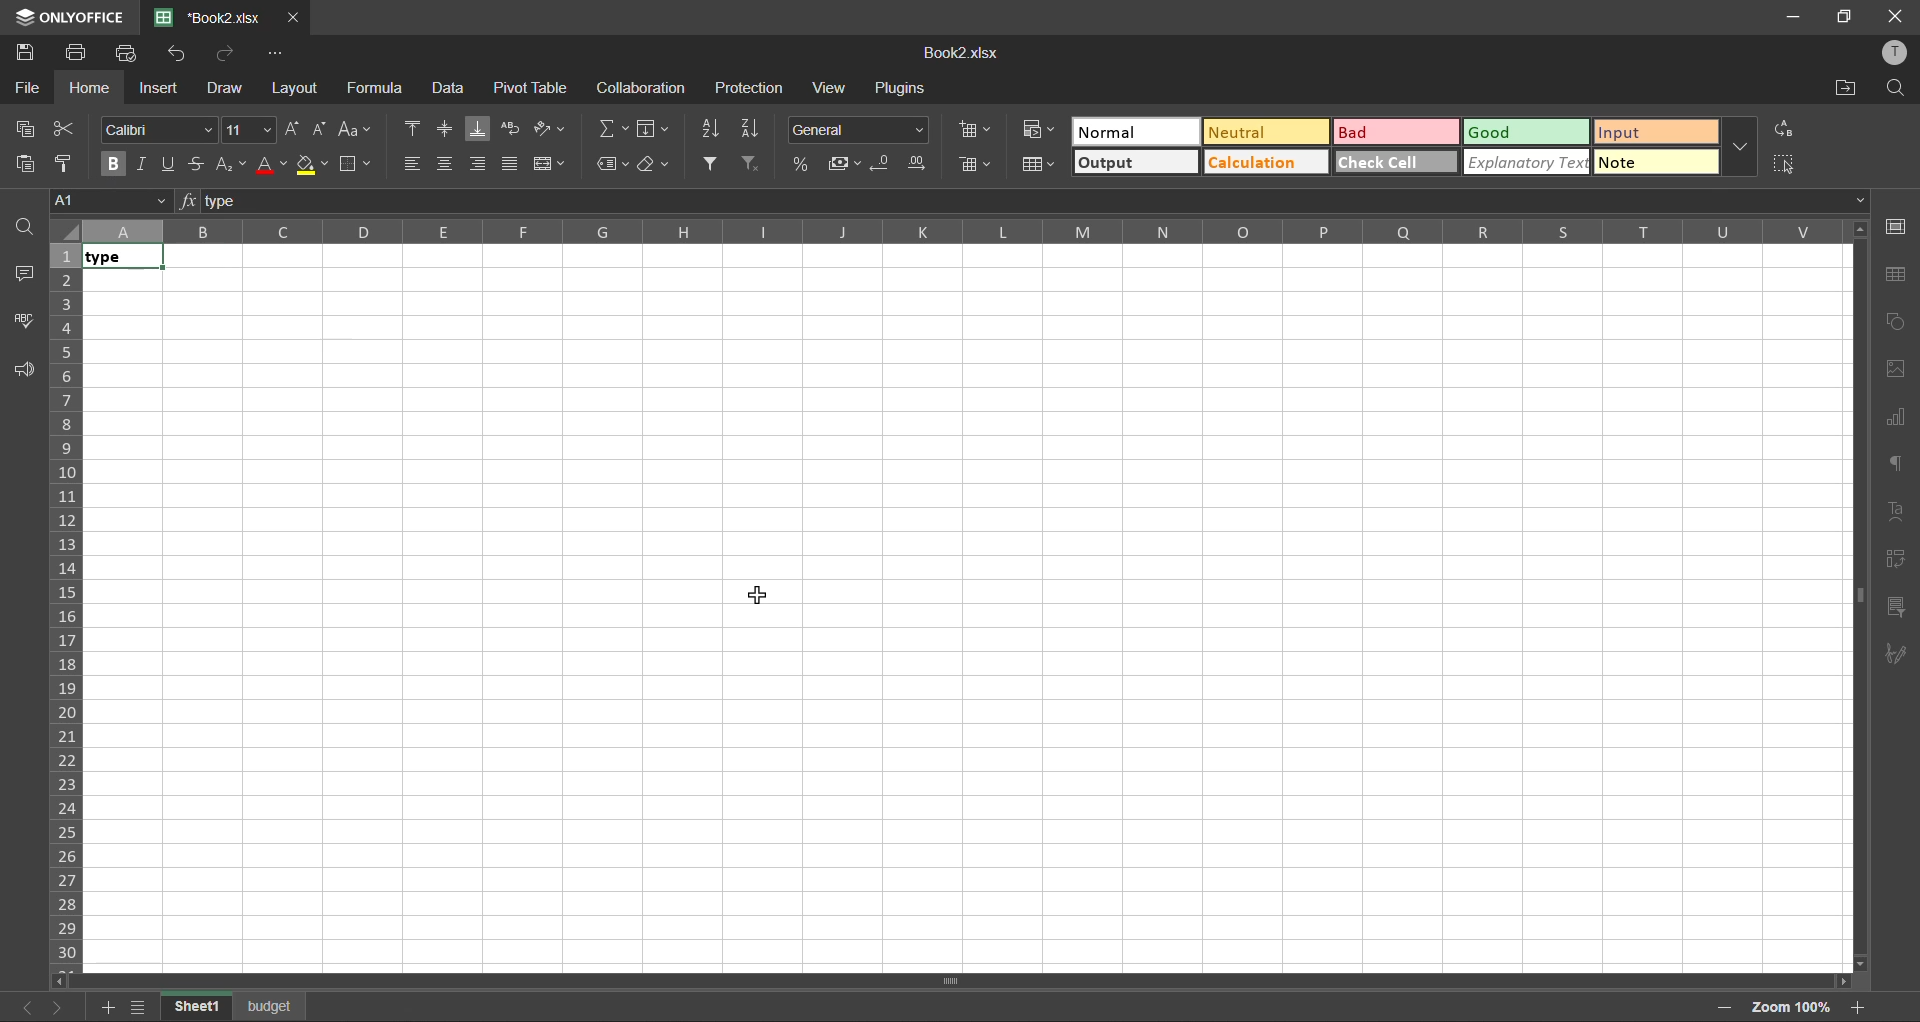 The width and height of the screenshot is (1920, 1022). I want to click on format as table , so click(1040, 165).